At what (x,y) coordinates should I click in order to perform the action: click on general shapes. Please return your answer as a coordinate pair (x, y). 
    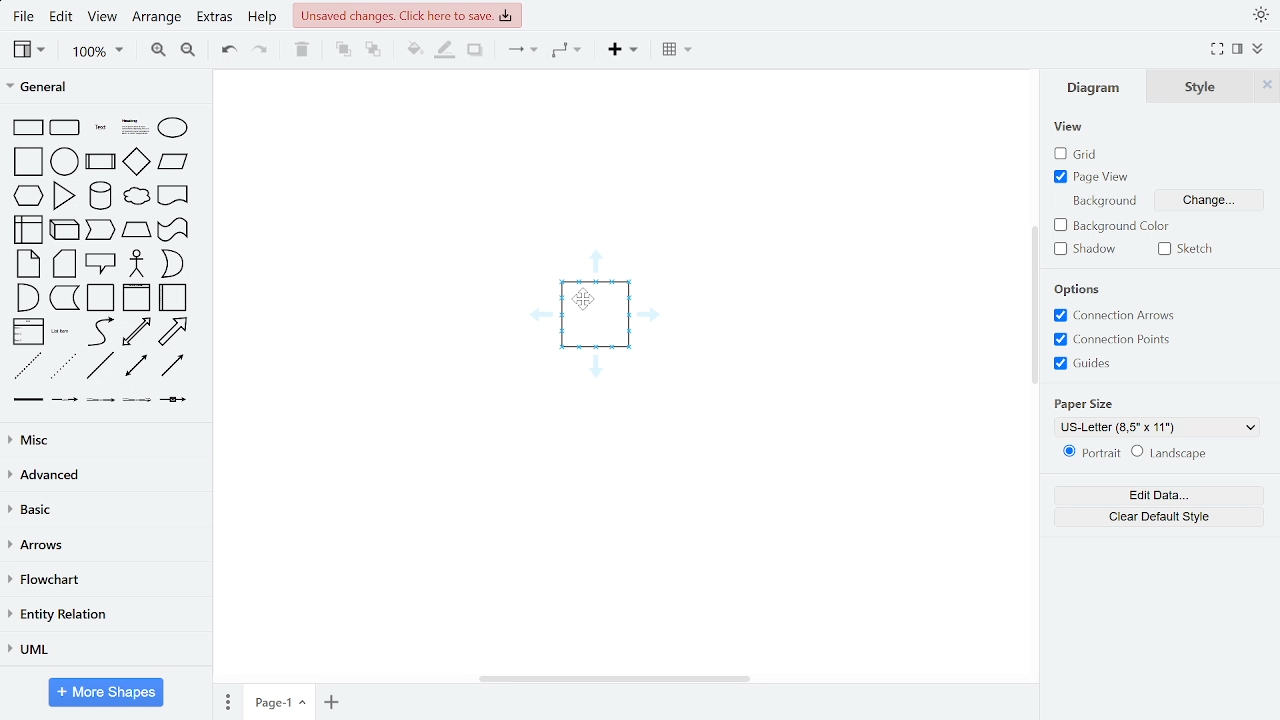
    Looking at the image, I should click on (172, 331).